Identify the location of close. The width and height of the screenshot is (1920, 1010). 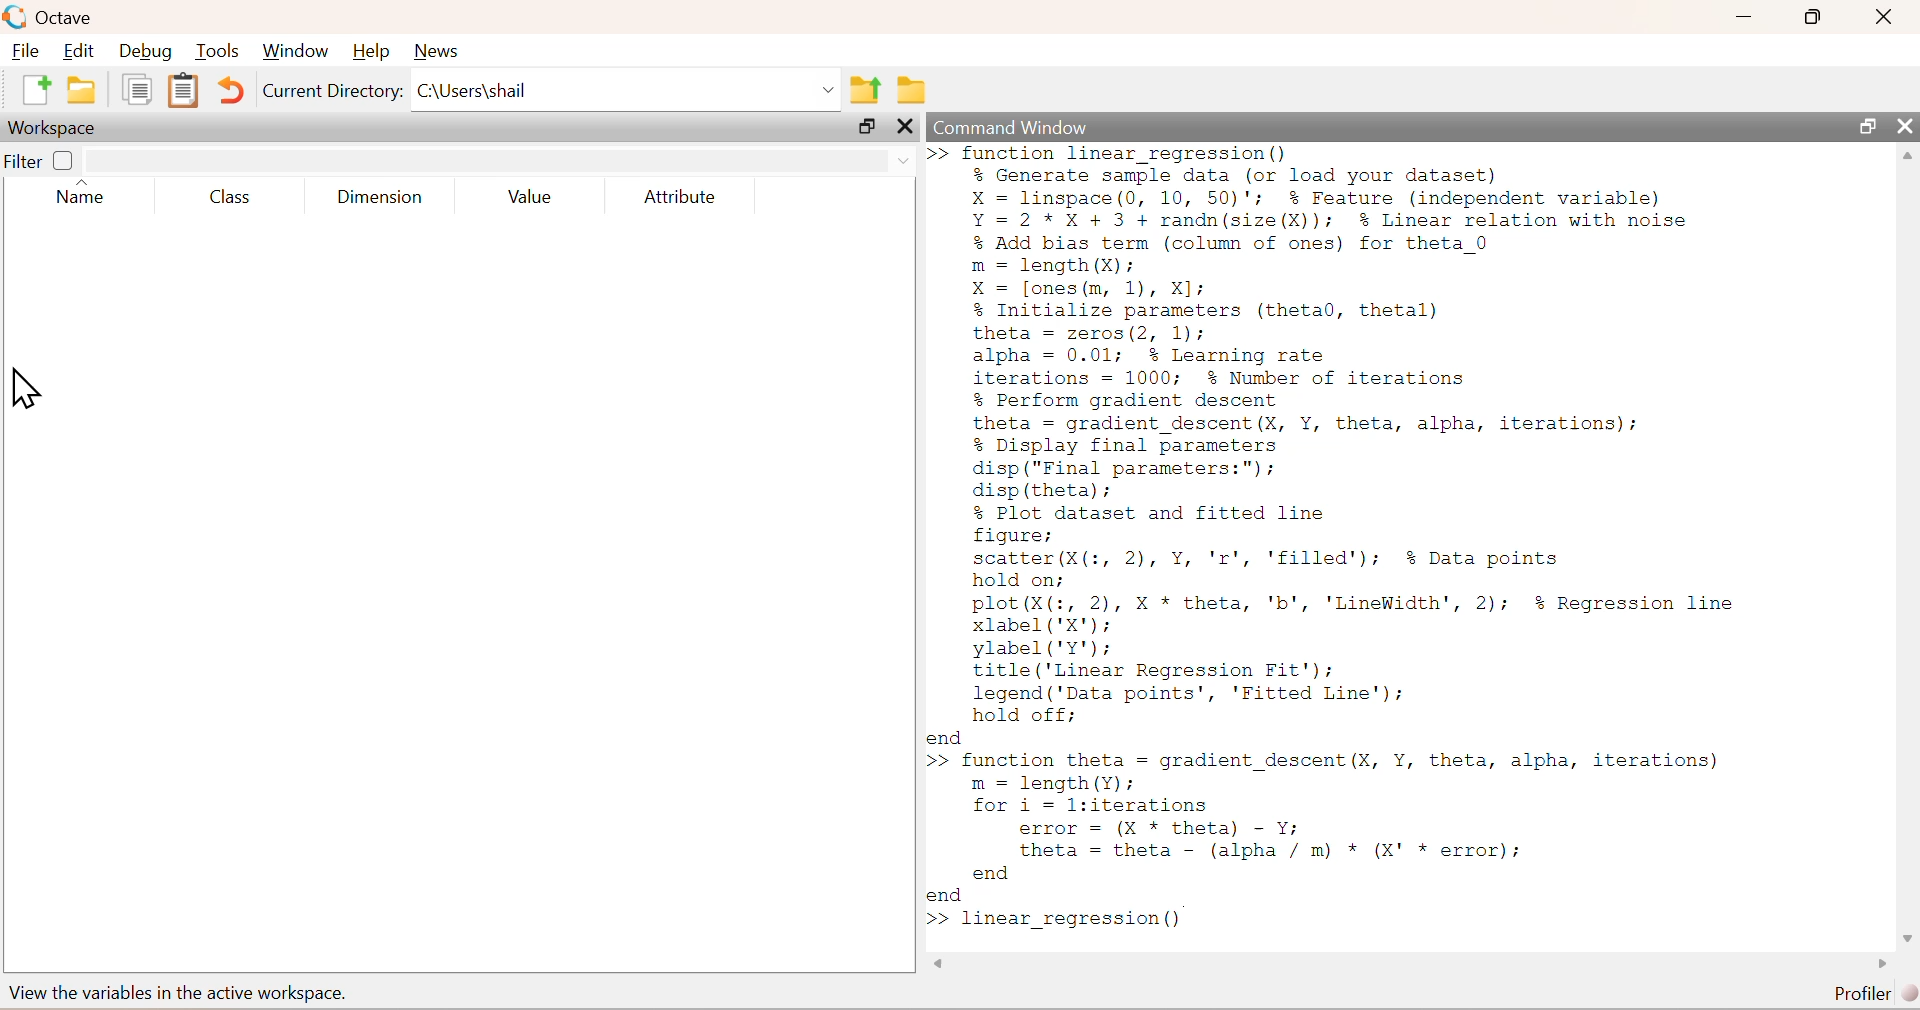
(1907, 126).